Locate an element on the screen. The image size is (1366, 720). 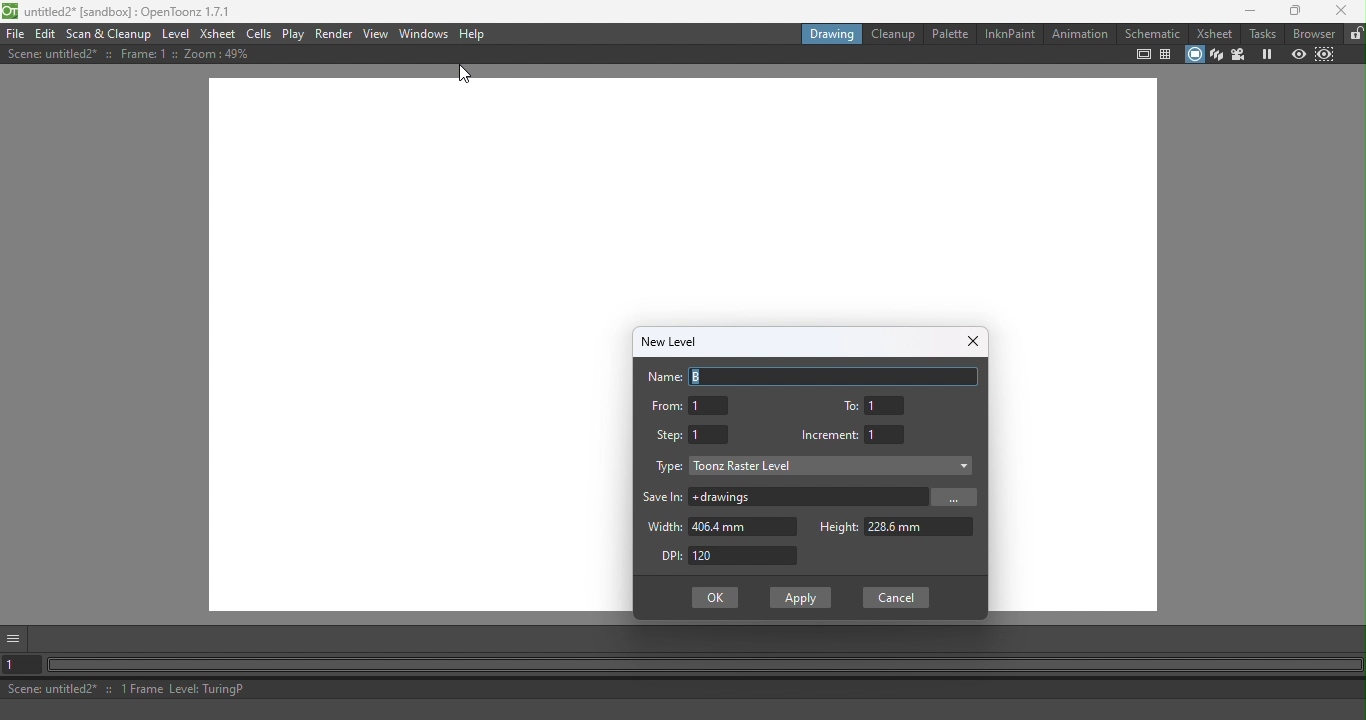
Type is located at coordinates (671, 467).